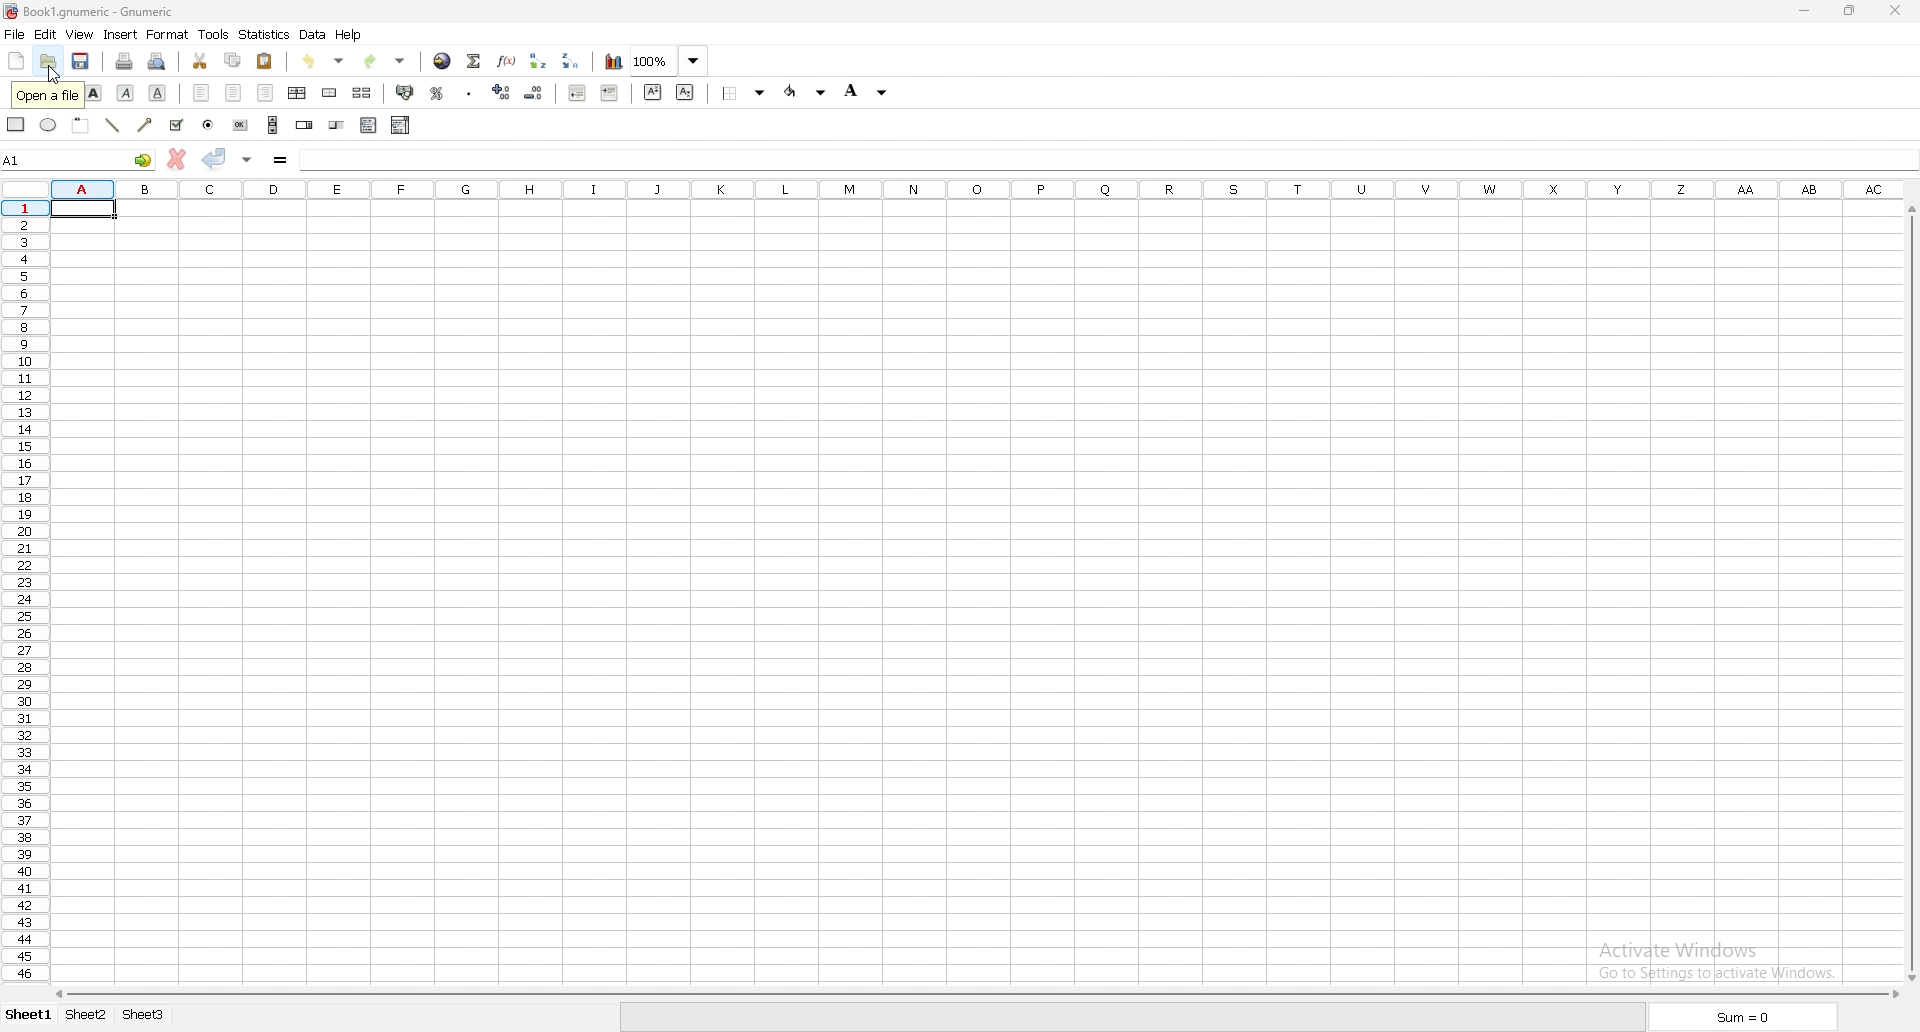 This screenshot has width=1920, height=1032. Describe the element at coordinates (147, 1017) in the screenshot. I see `sheet3` at that location.